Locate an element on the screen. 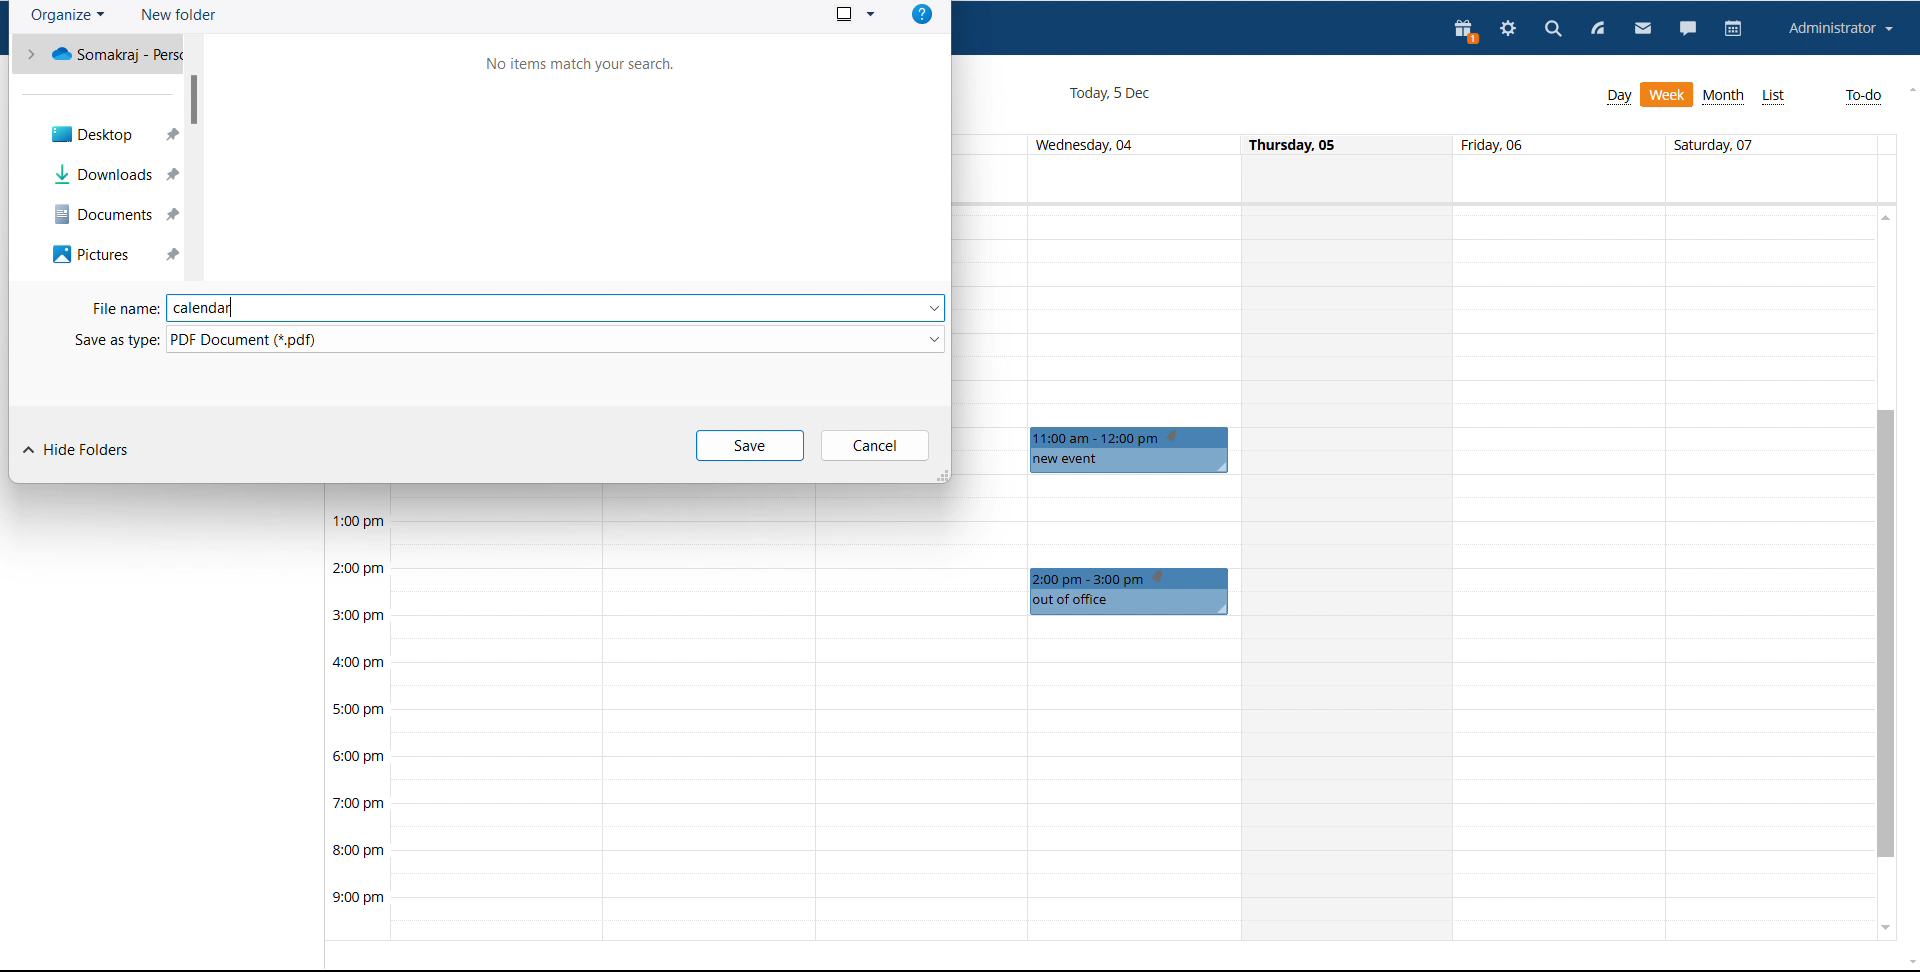  30 min span is located at coordinates (1666, 392).